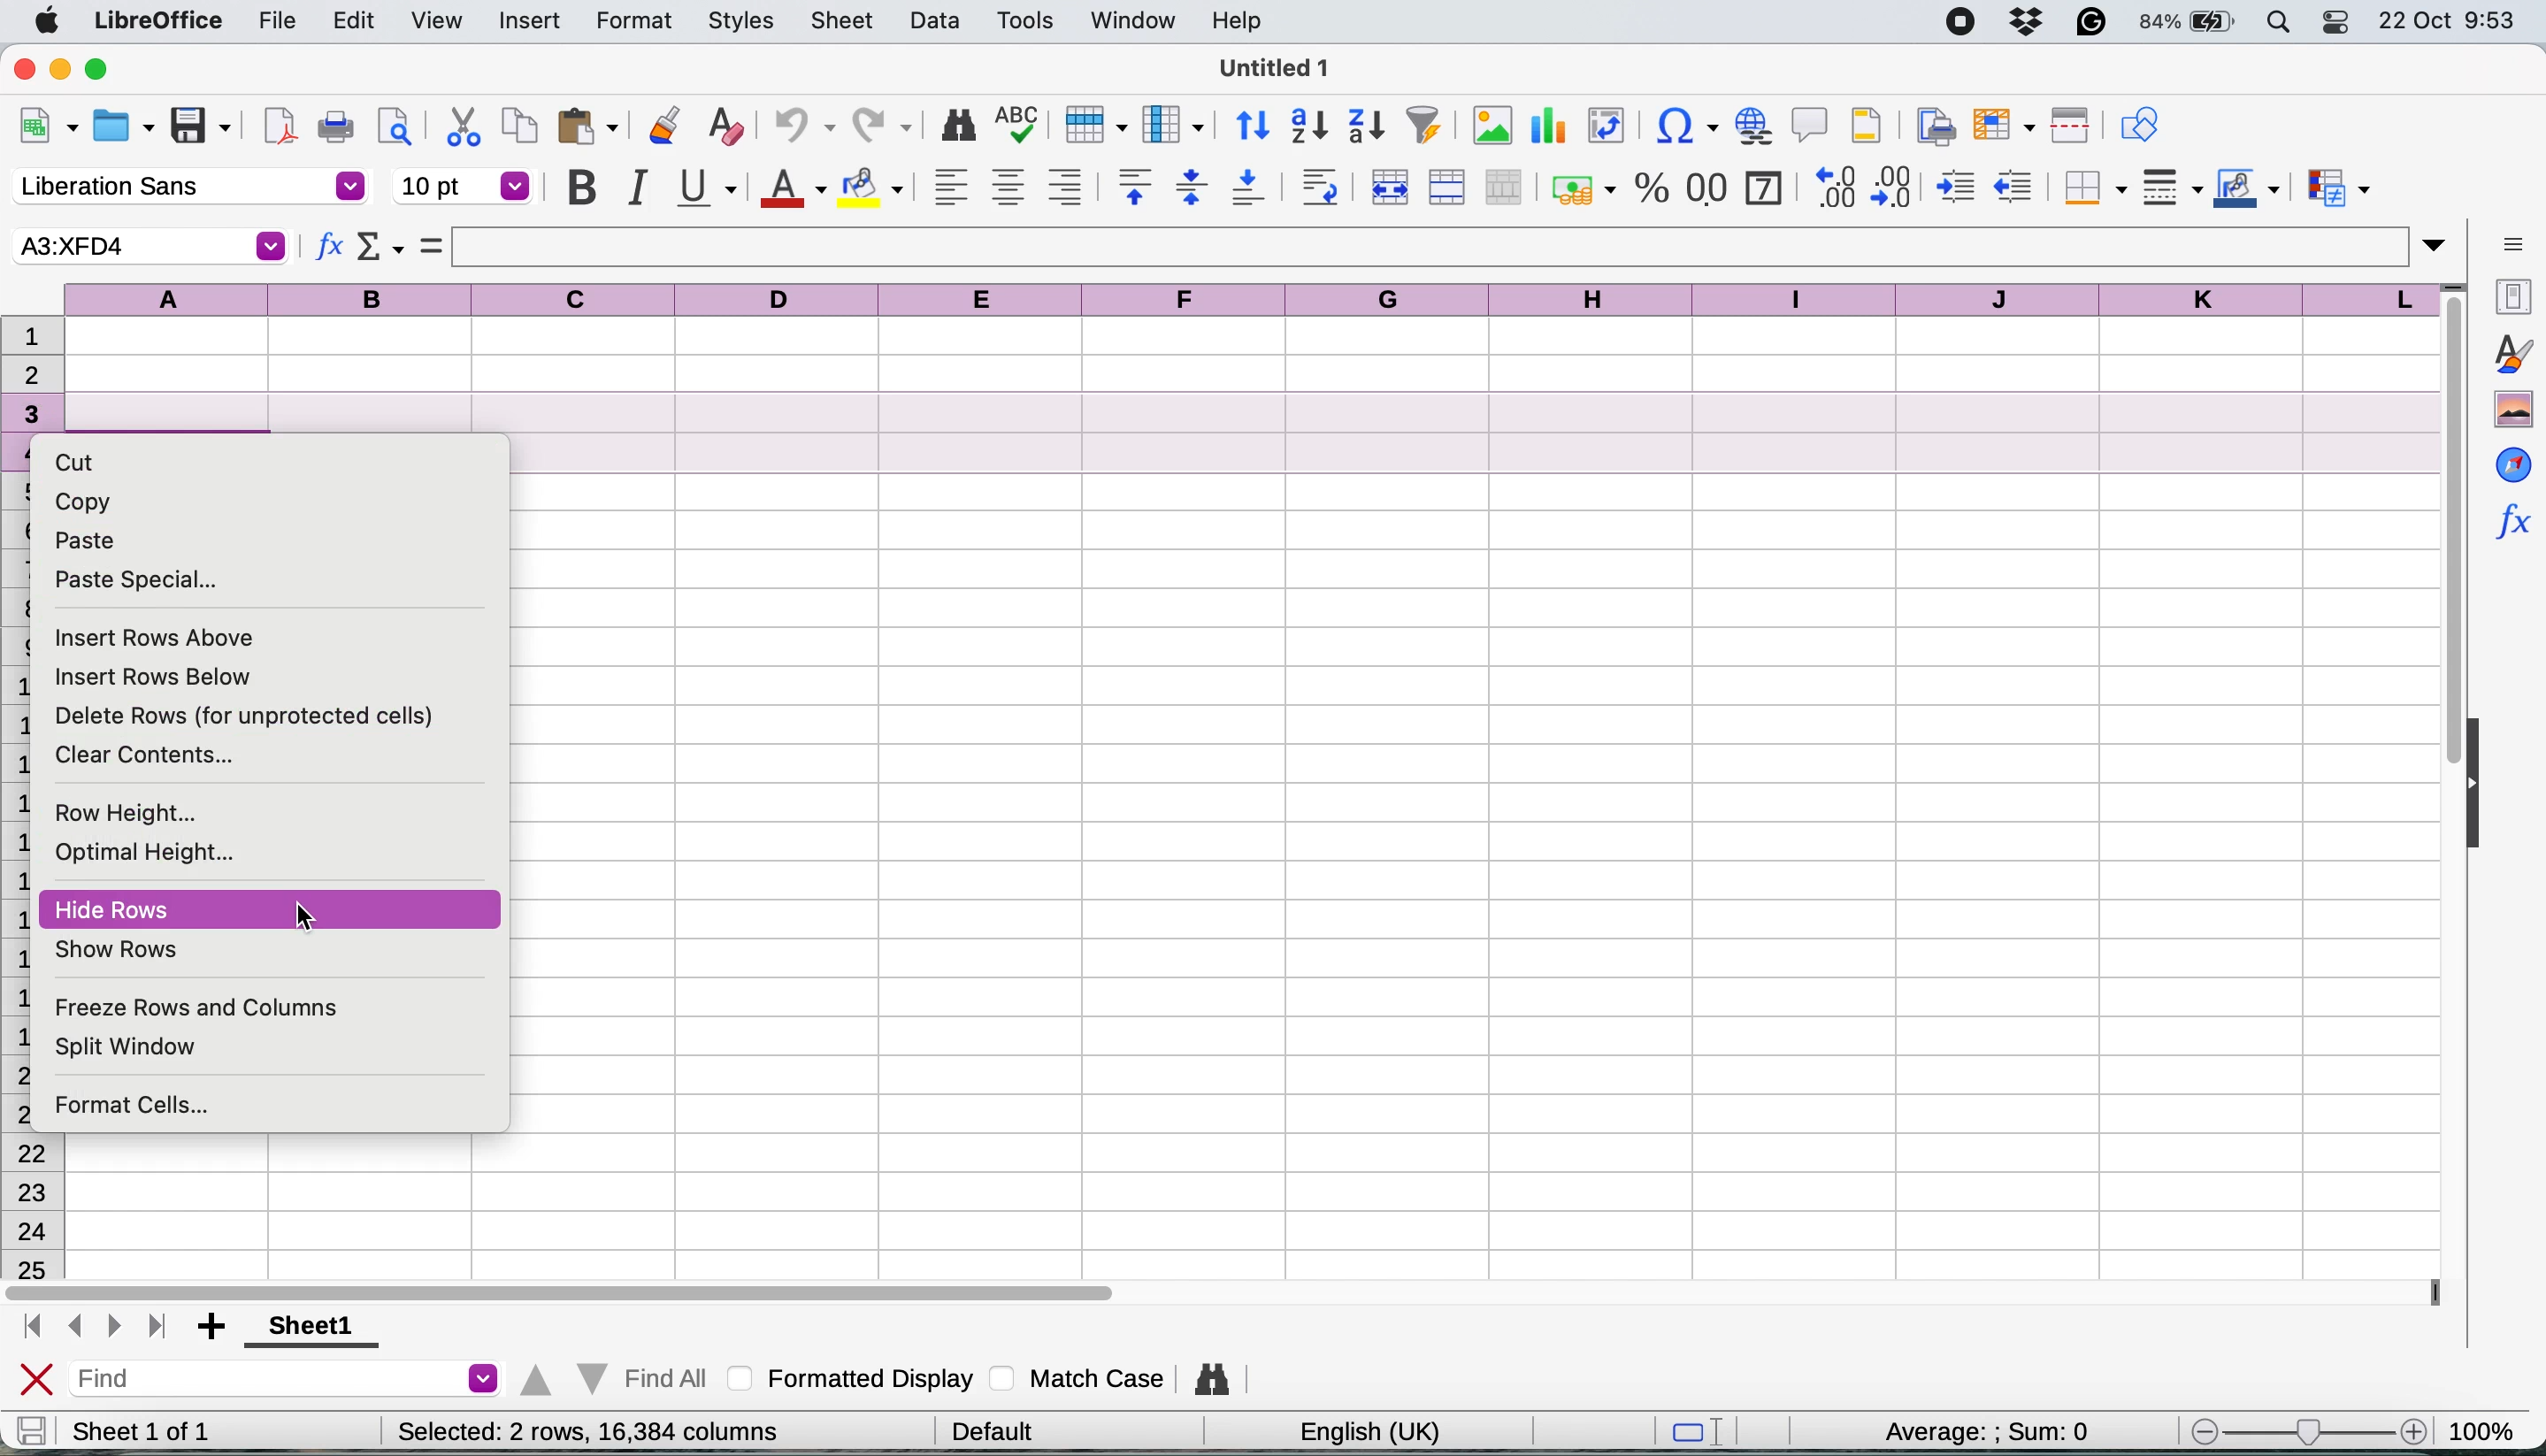 The width and height of the screenshot is (2546, 1456). What do you see at coordinates (1078, 1377) in the screenshot?
I see `match case` at bounding box center [1078, 1377].